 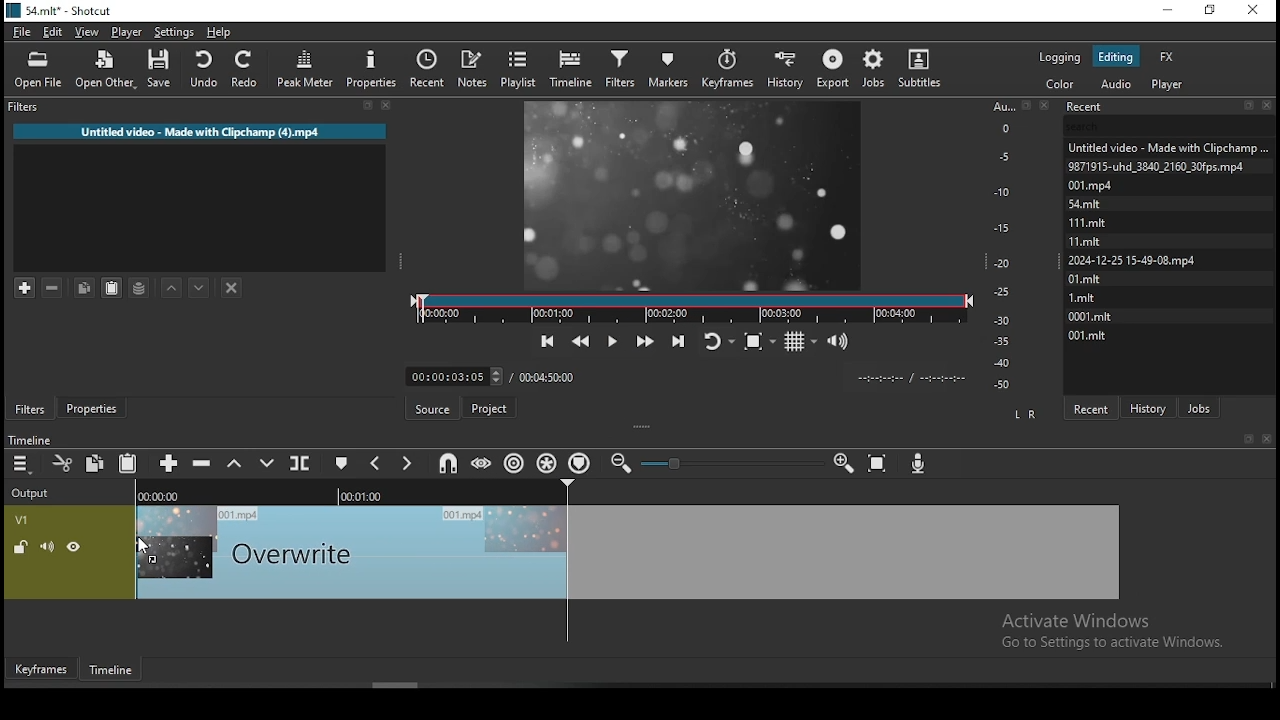 What do you see at coordinates (1165, 144) in the screenshot?
I see `files` at bounding box center [1165, 144].